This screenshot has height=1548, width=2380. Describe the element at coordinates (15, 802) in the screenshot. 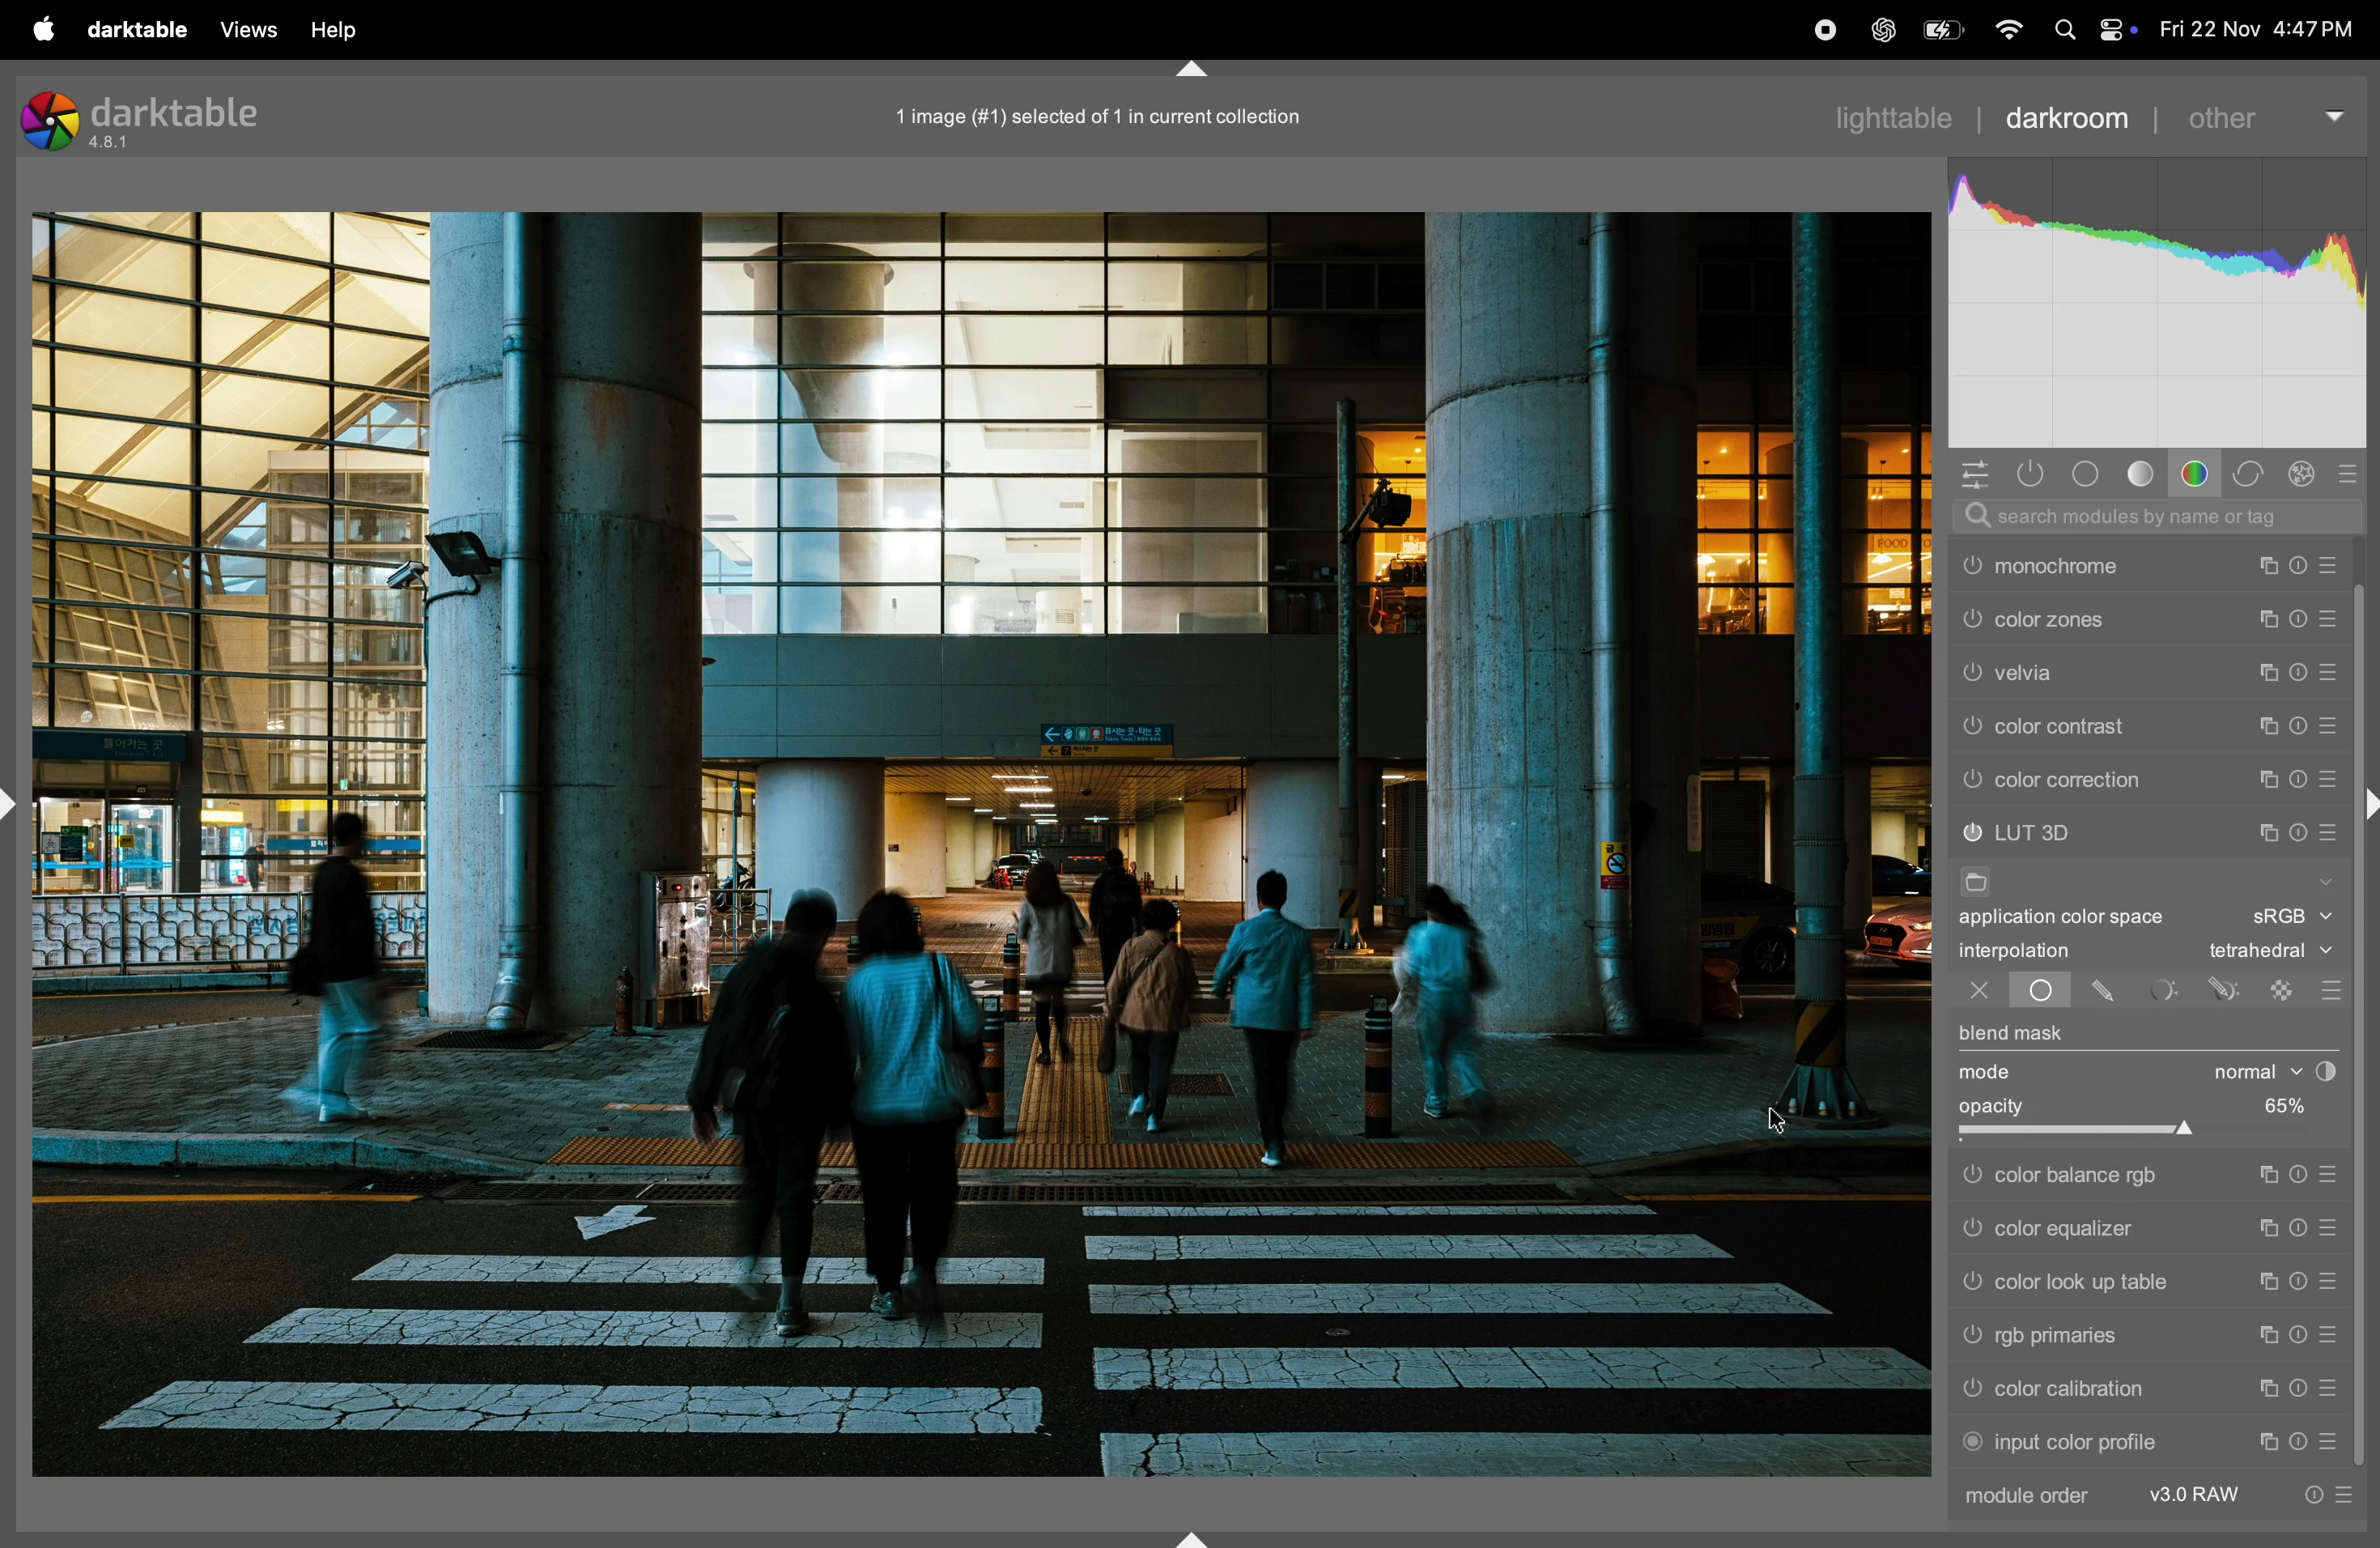

I see `shift+ctrl+l` at that location.